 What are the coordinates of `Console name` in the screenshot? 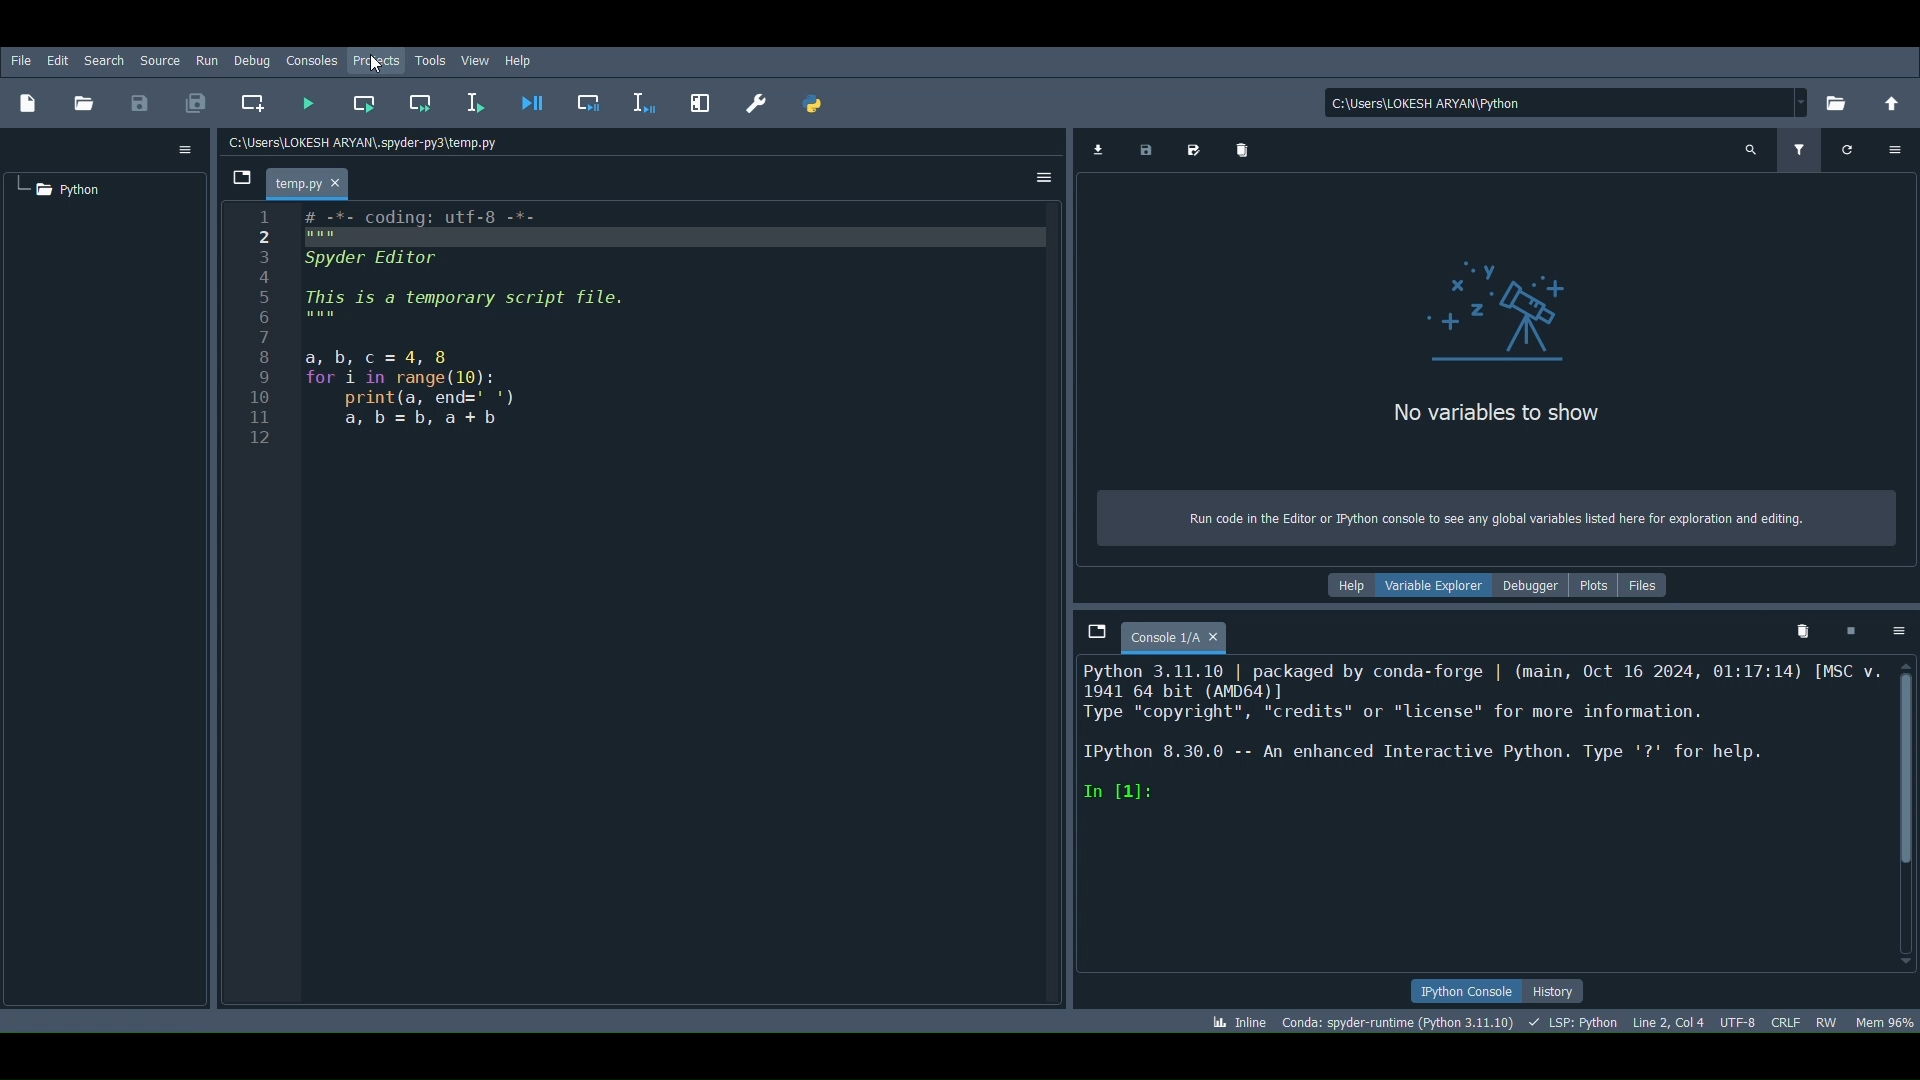 It's located at (1177, 636).